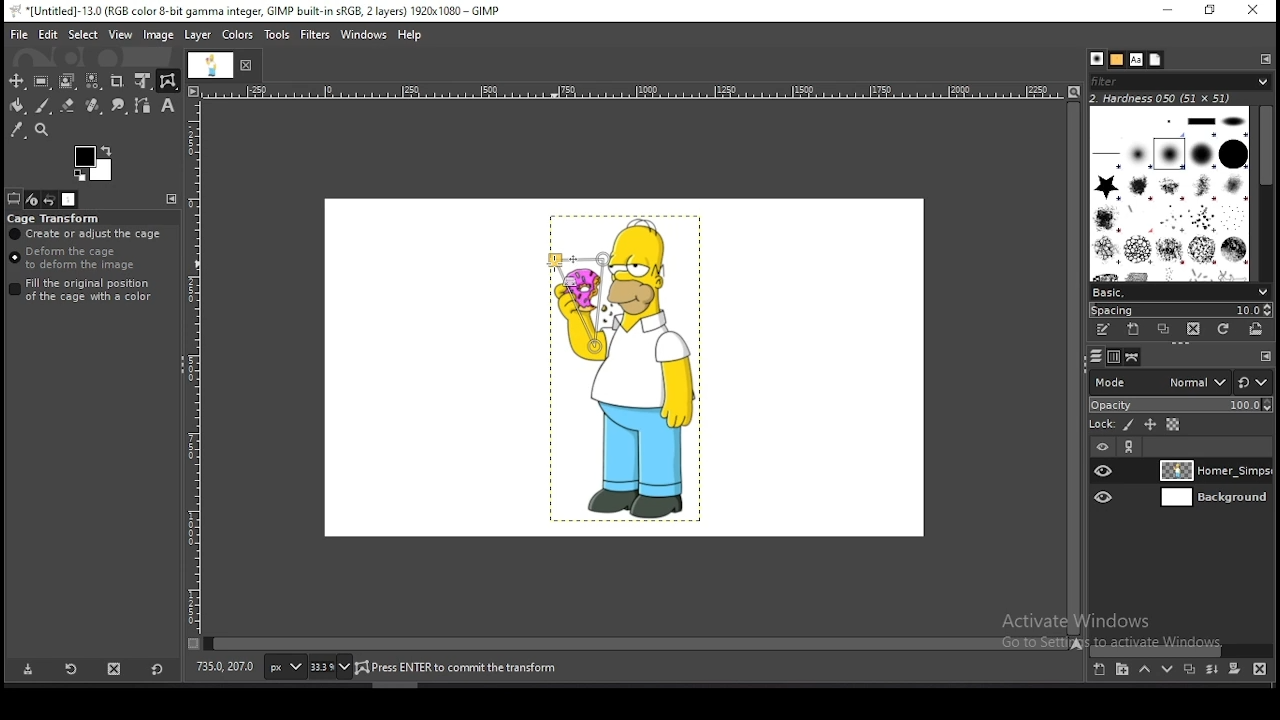  What do you see at coordinates (1093, 356) in the screenshot?
I see `layers` at bounding box center [1093, 356].